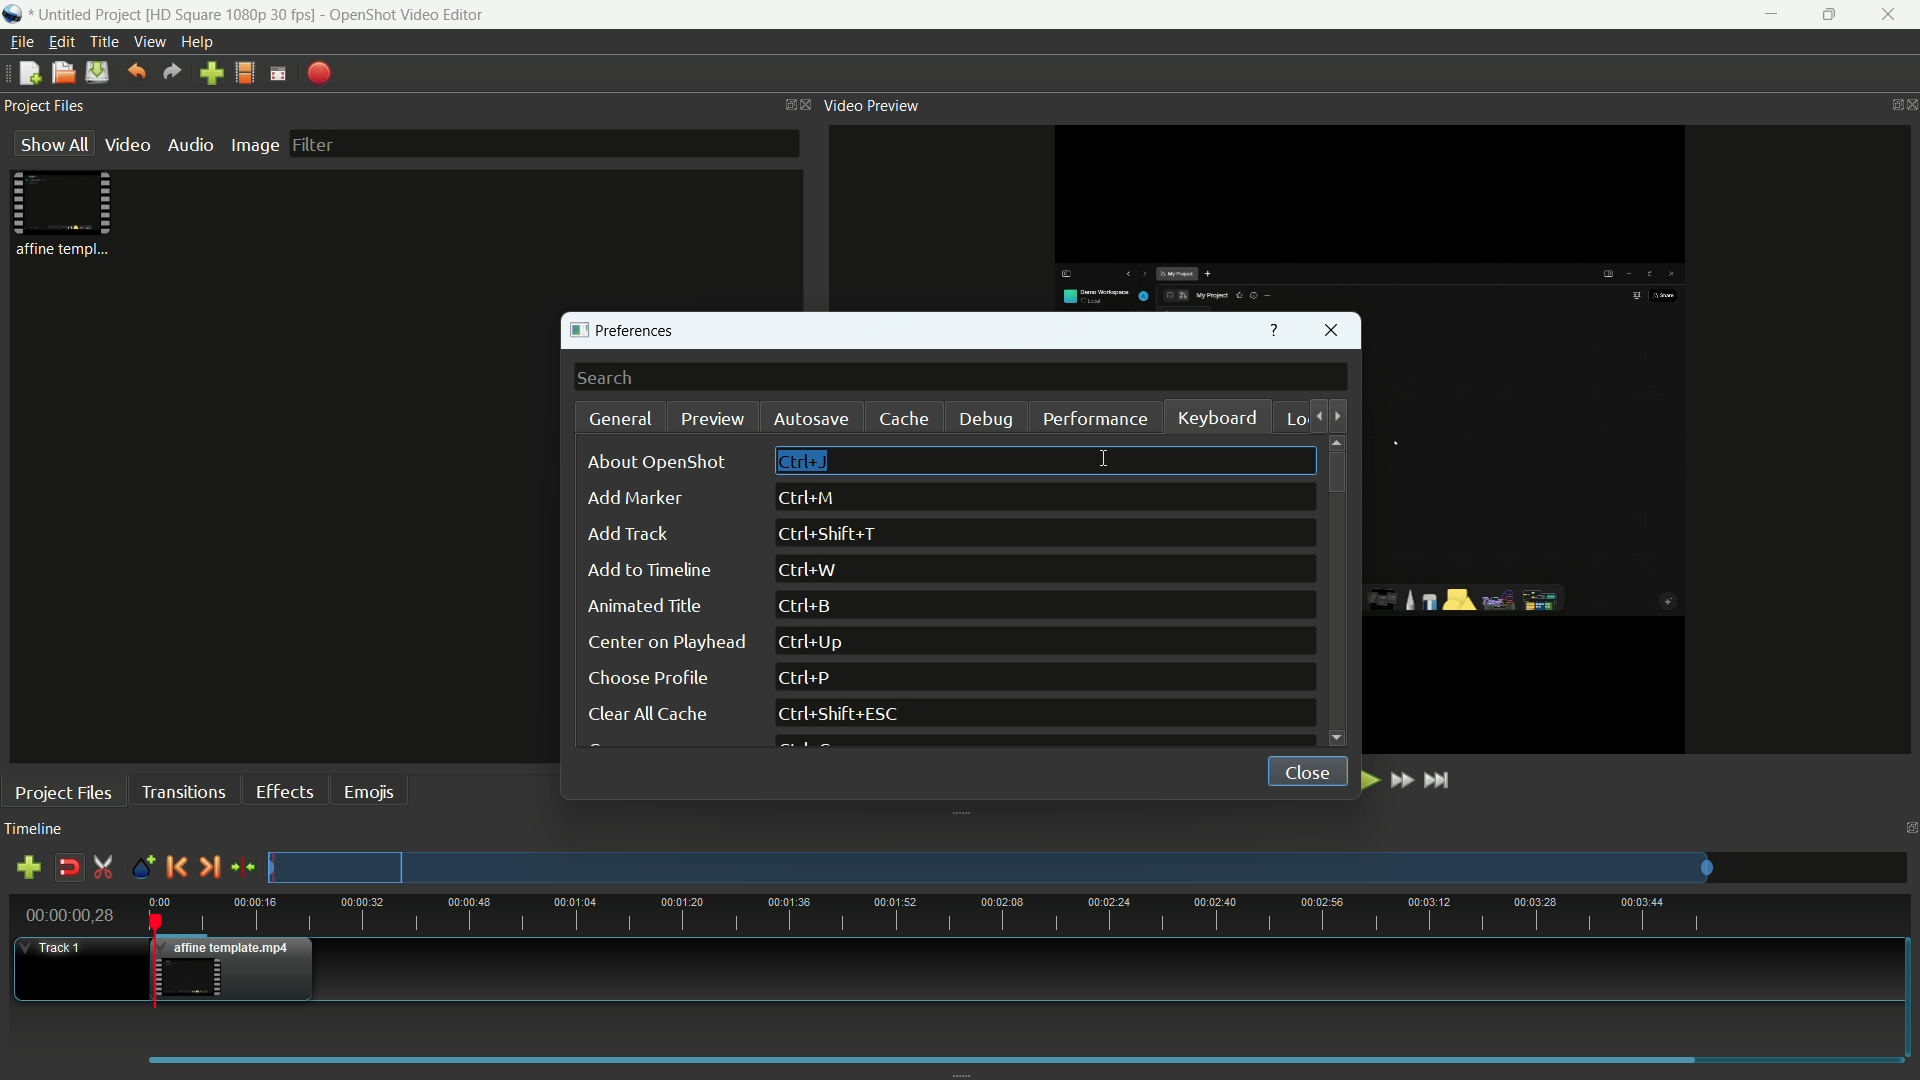 This screenshot has height=1080, width=1920. I want to click on animated title, so click(647, 607).